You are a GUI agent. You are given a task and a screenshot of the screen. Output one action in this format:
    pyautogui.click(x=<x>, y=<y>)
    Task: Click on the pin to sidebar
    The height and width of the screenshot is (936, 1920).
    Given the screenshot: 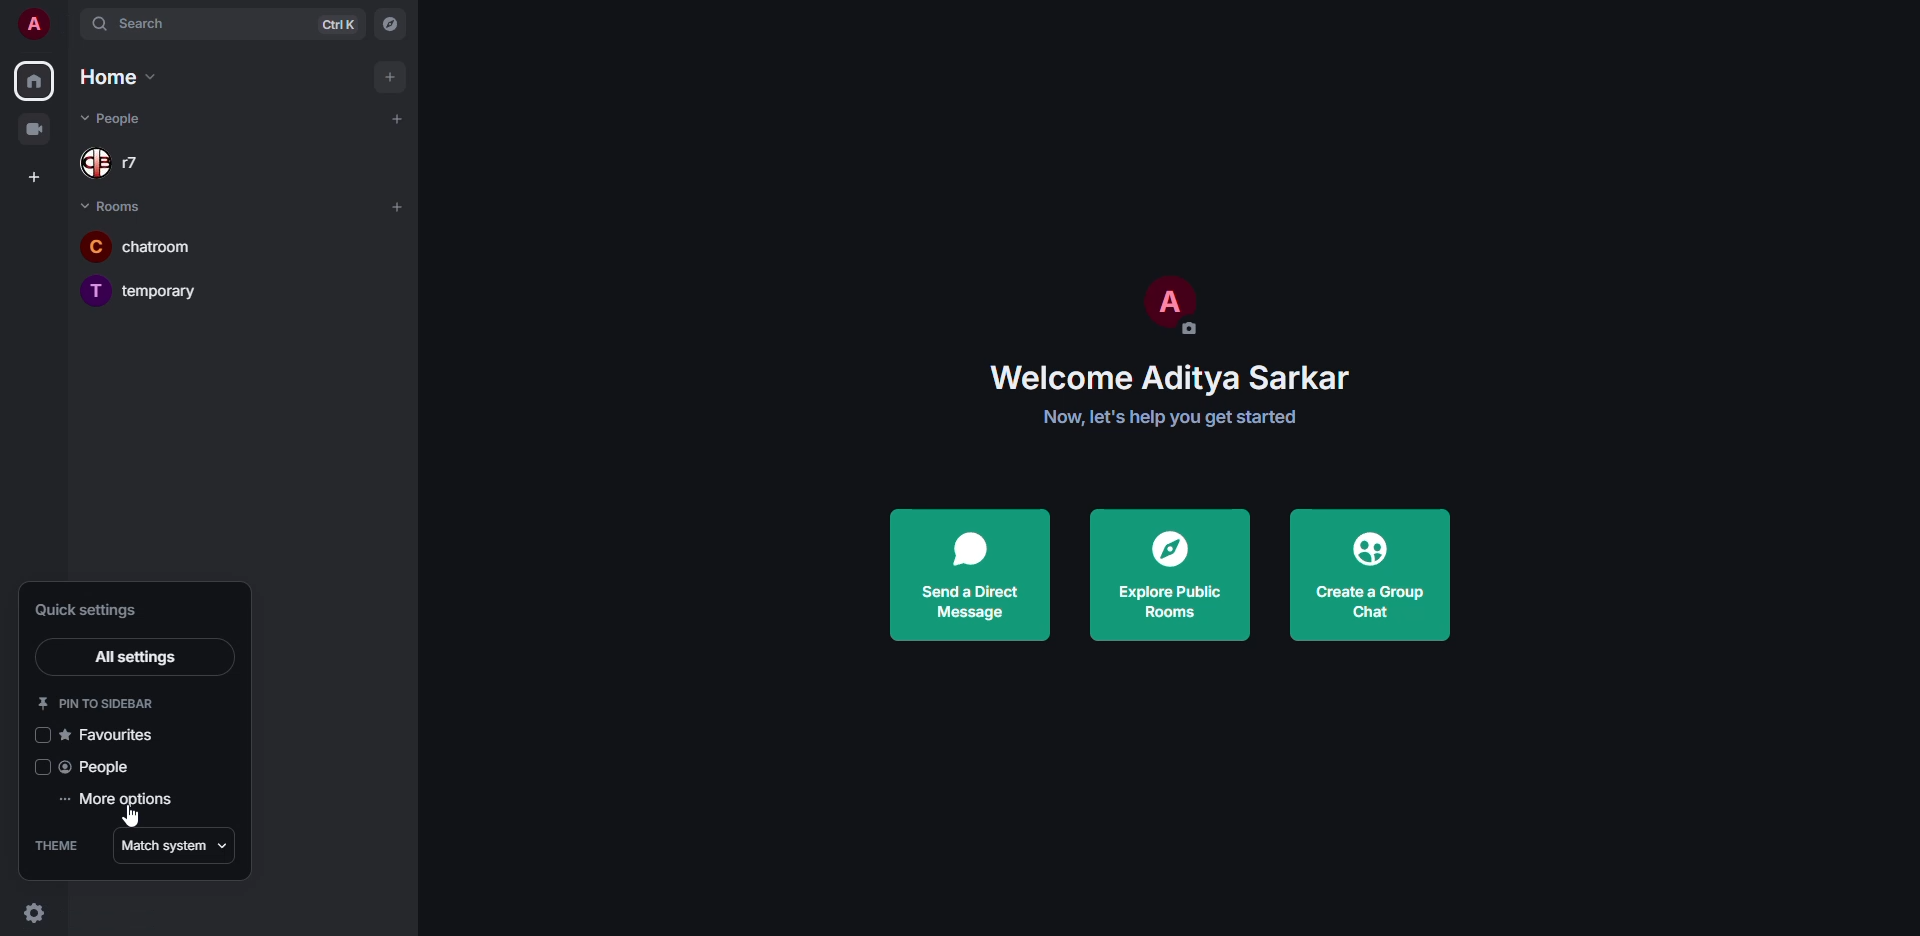 What is the action you would take?
    pyautogui.click(x=98, y=702)
    